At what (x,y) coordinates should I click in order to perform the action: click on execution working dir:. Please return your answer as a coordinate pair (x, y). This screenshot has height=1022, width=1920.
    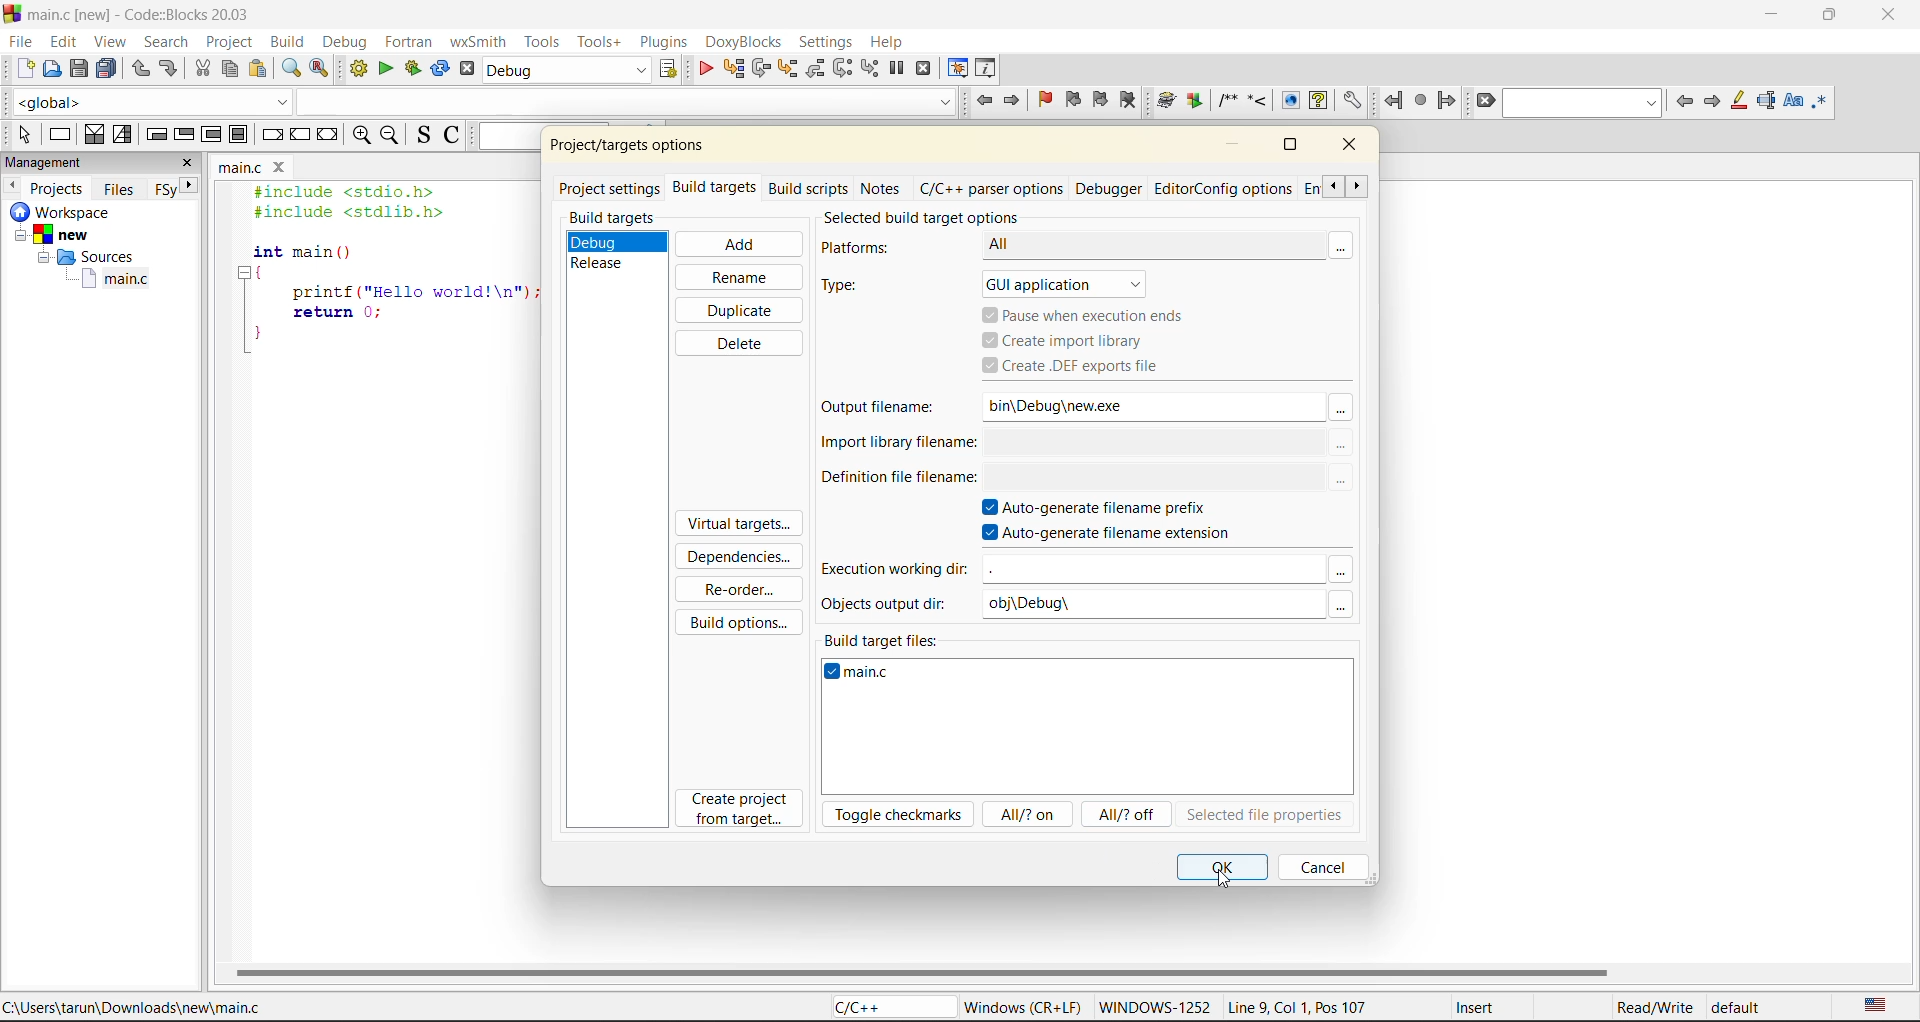
    Looking at the image, I should click on (895, 566).